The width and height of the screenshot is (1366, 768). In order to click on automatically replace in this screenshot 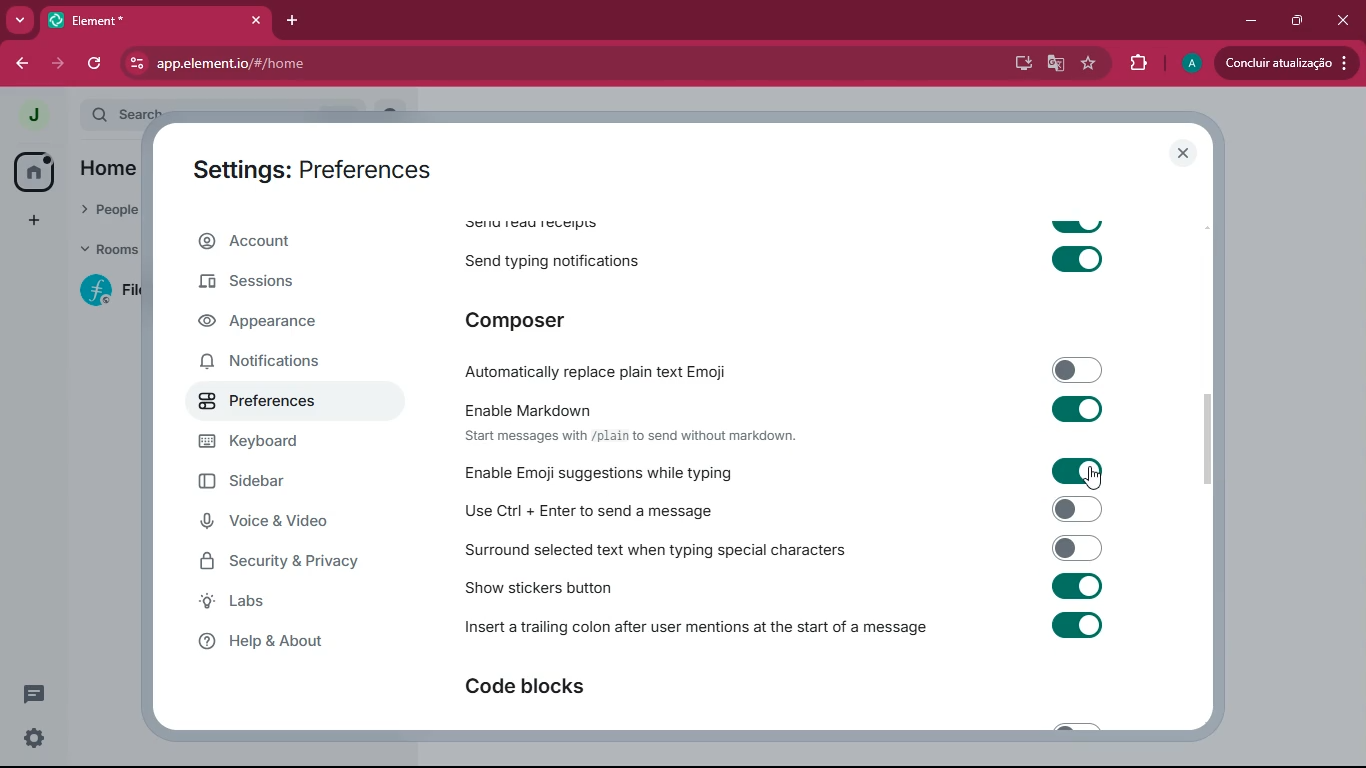, I will do `click(785, 369)`.